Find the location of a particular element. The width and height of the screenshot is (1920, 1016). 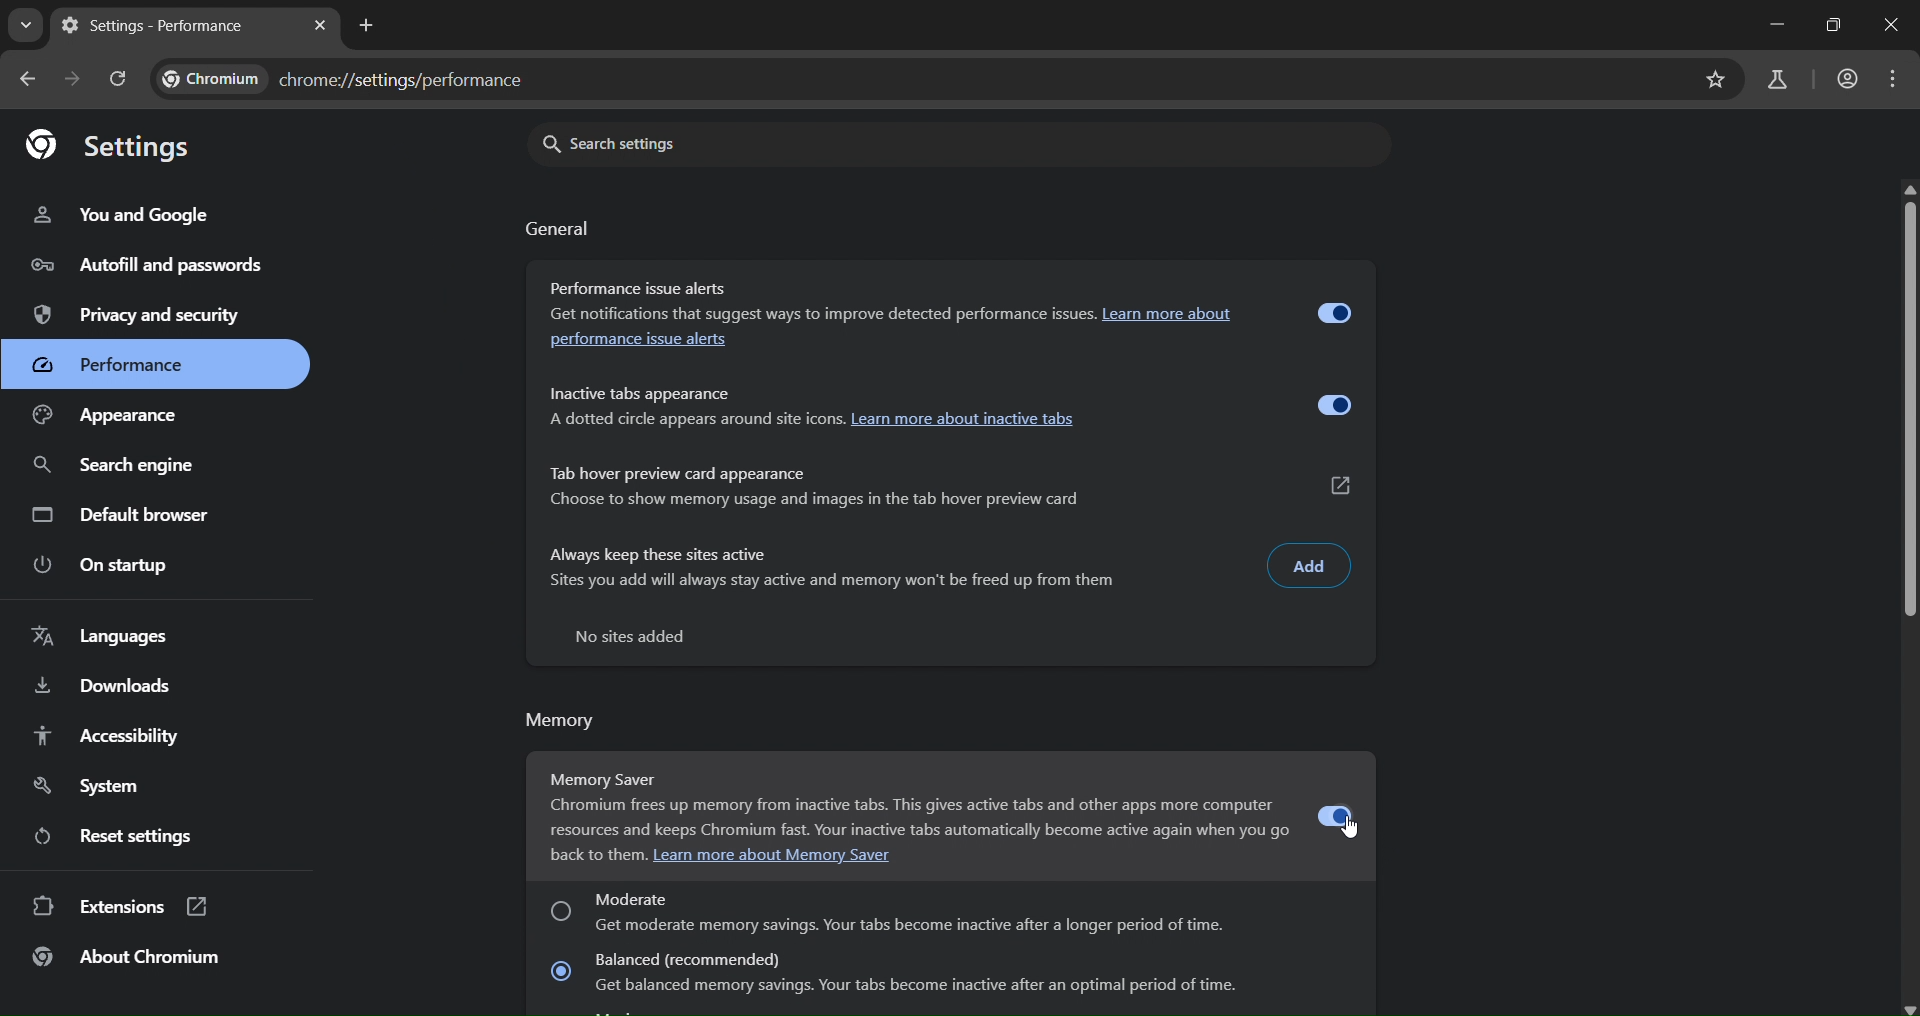

Settings - Performance is located at coordinates (169, 26).